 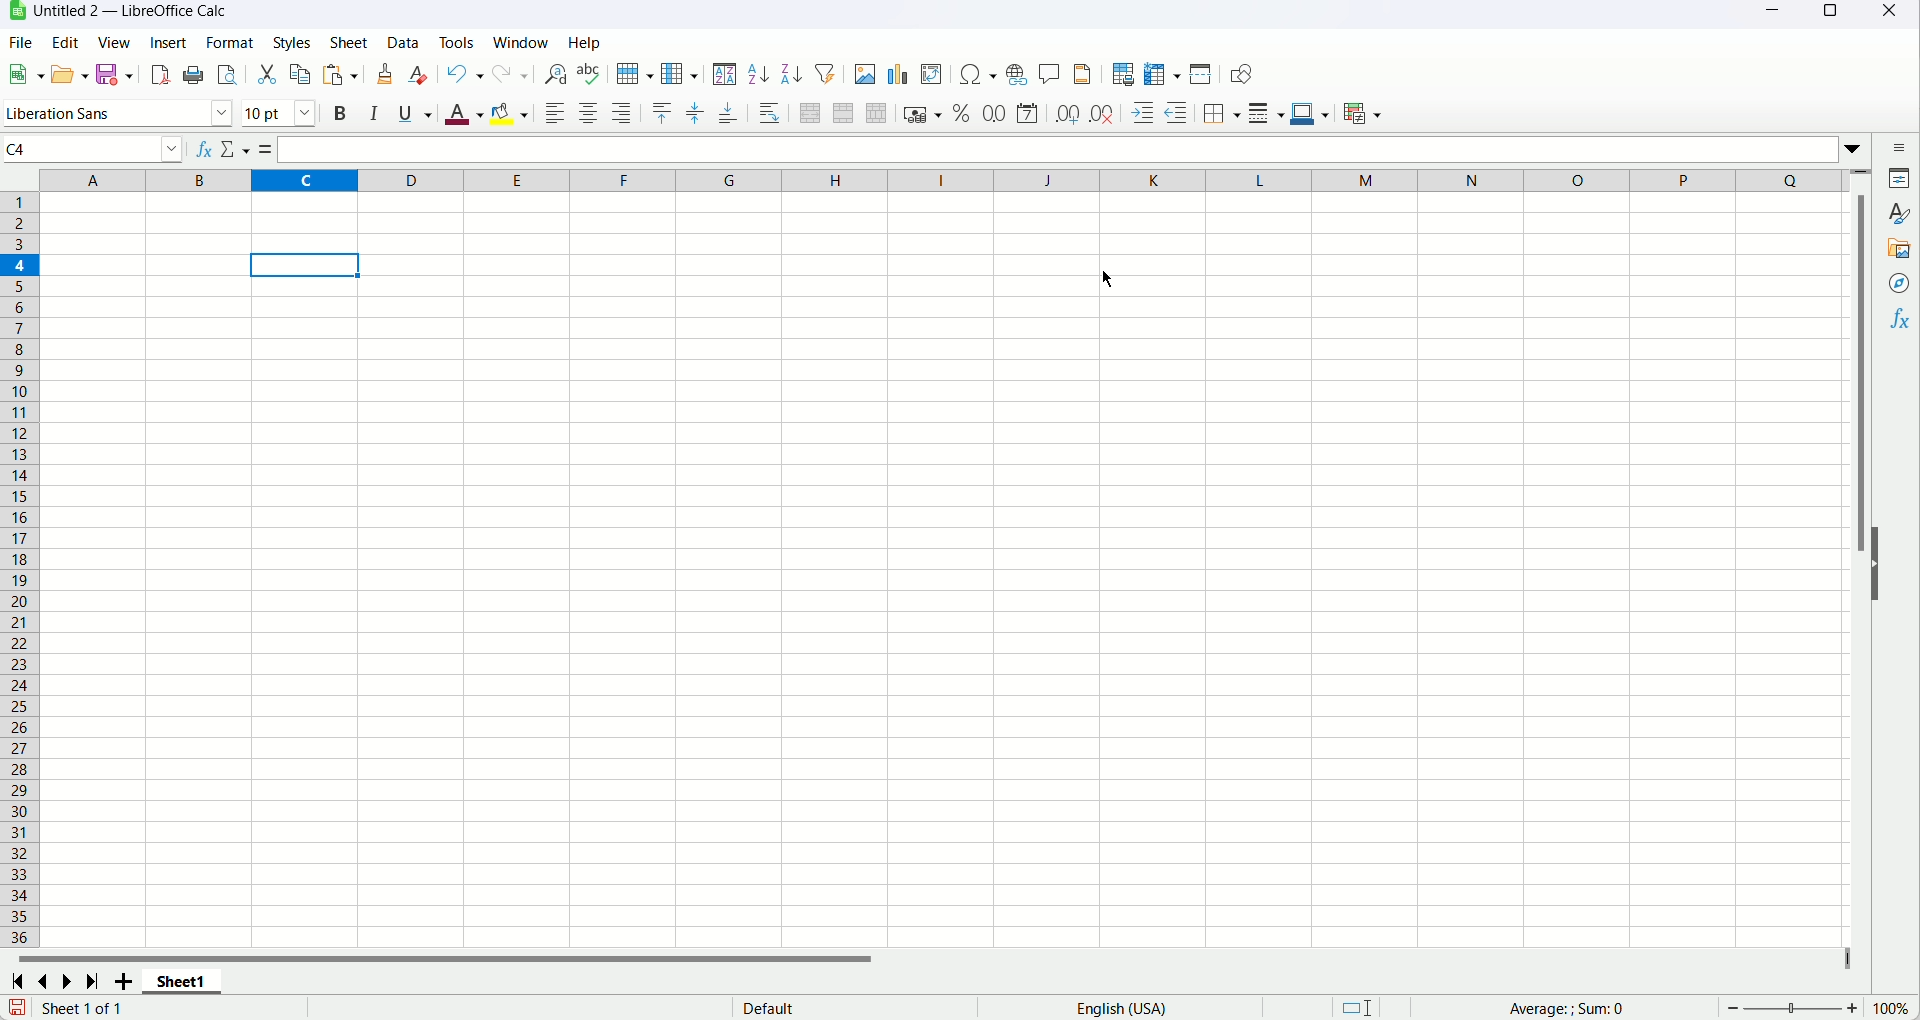 What do you see at coordinates (1265, 113) in the screenshot?
I see `Border style` at bounding box center [1265, 113].